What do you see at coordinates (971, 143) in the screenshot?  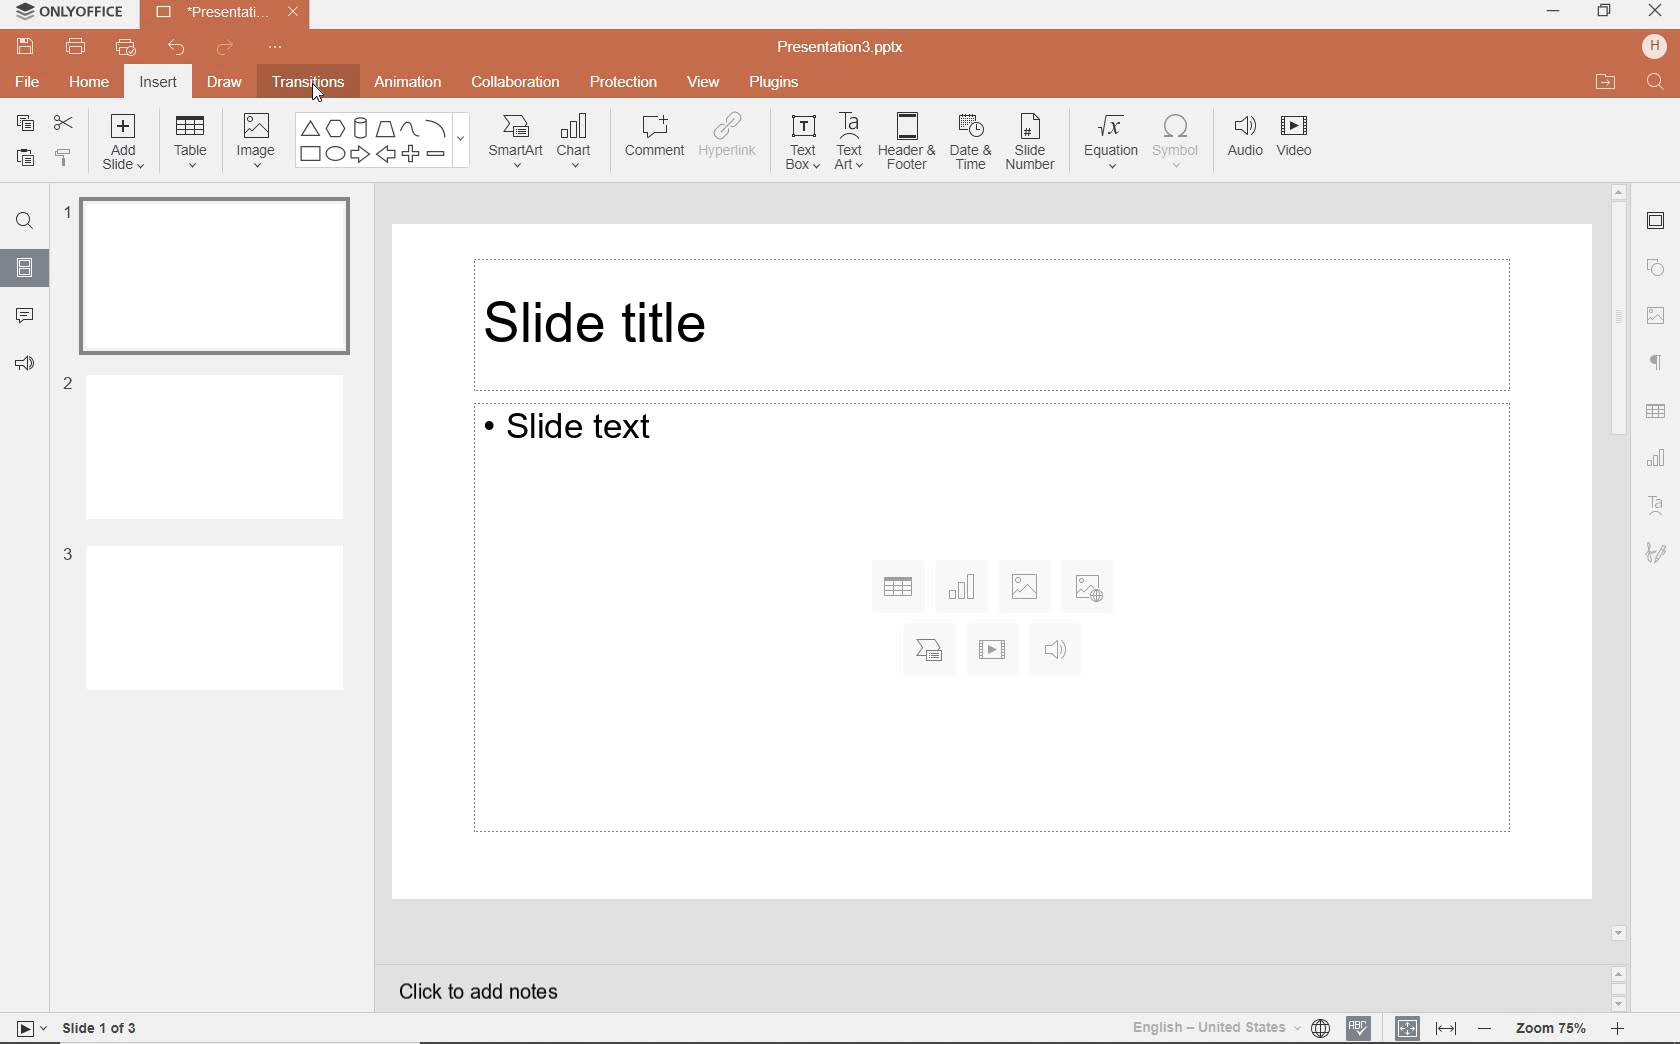 I see `DATE & TIME` at bounding box center [971, 143].